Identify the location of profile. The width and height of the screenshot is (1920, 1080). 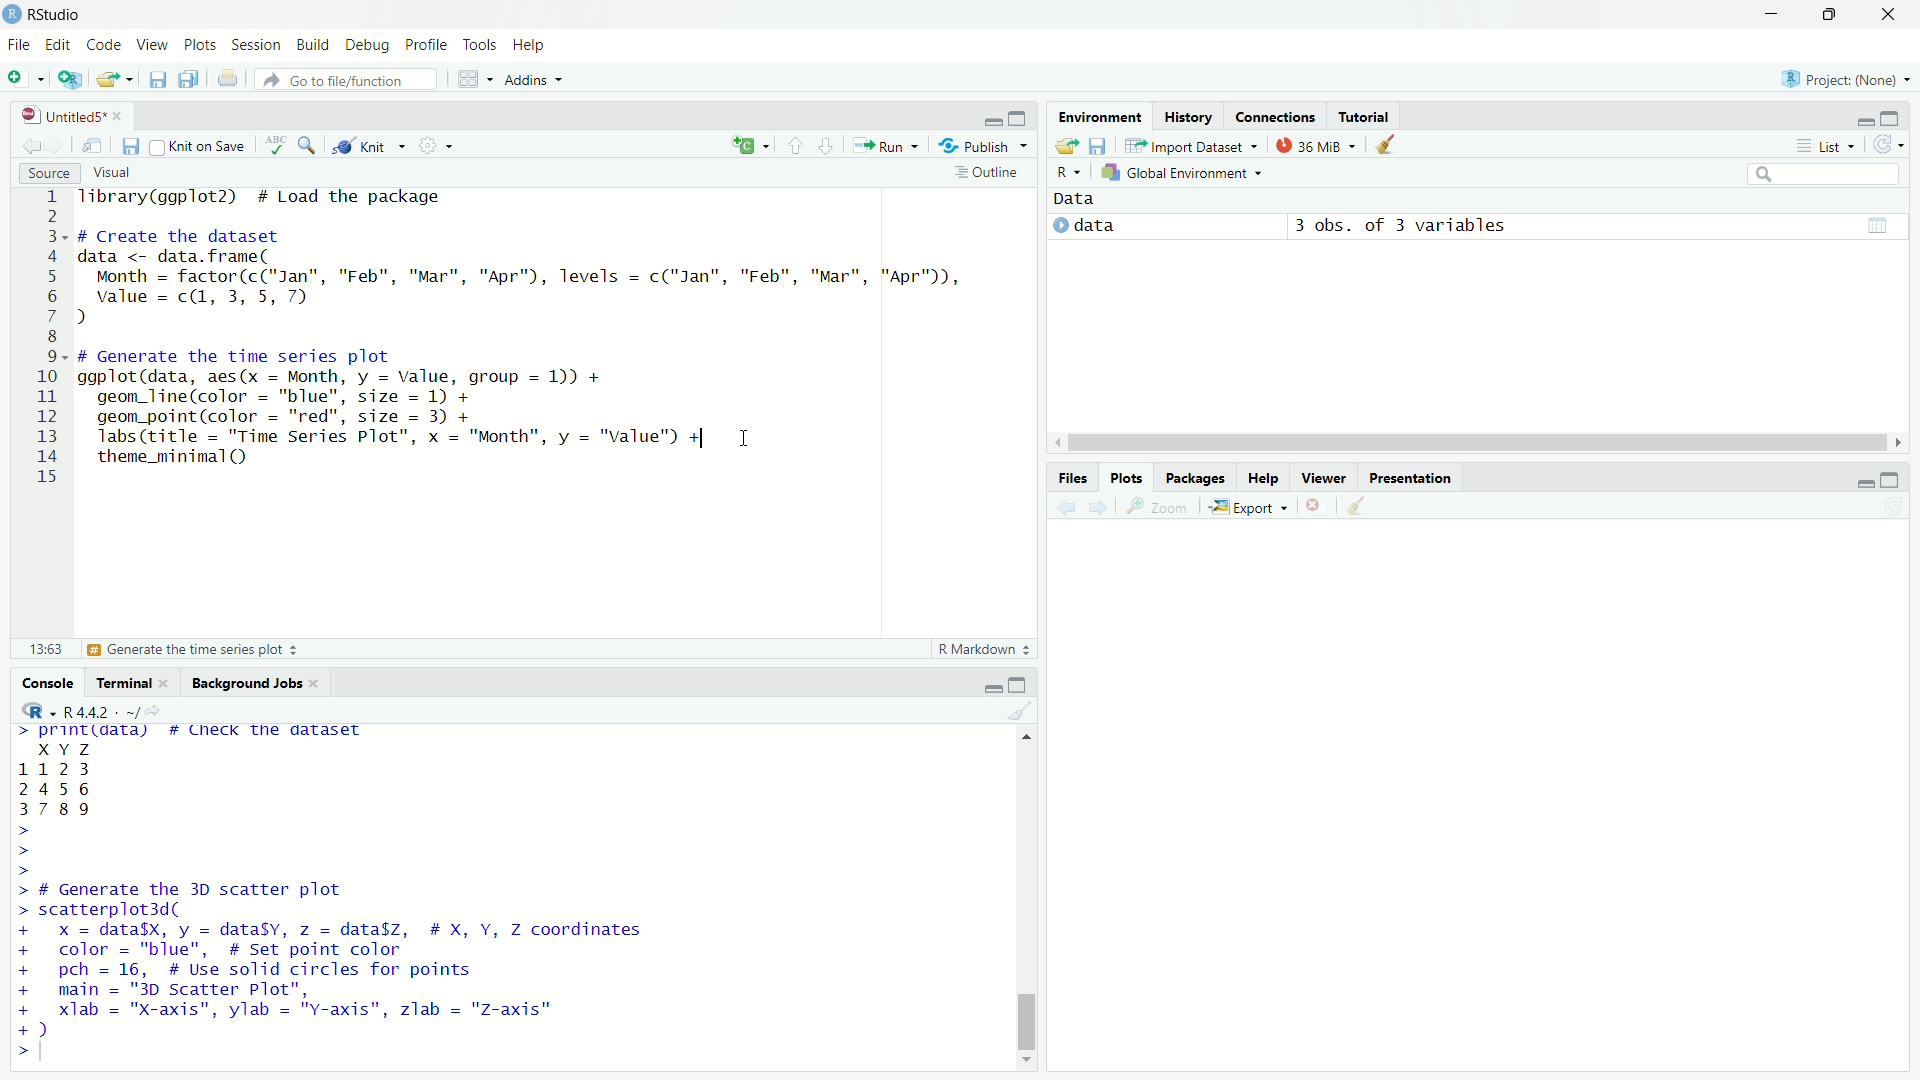
(428, 45).